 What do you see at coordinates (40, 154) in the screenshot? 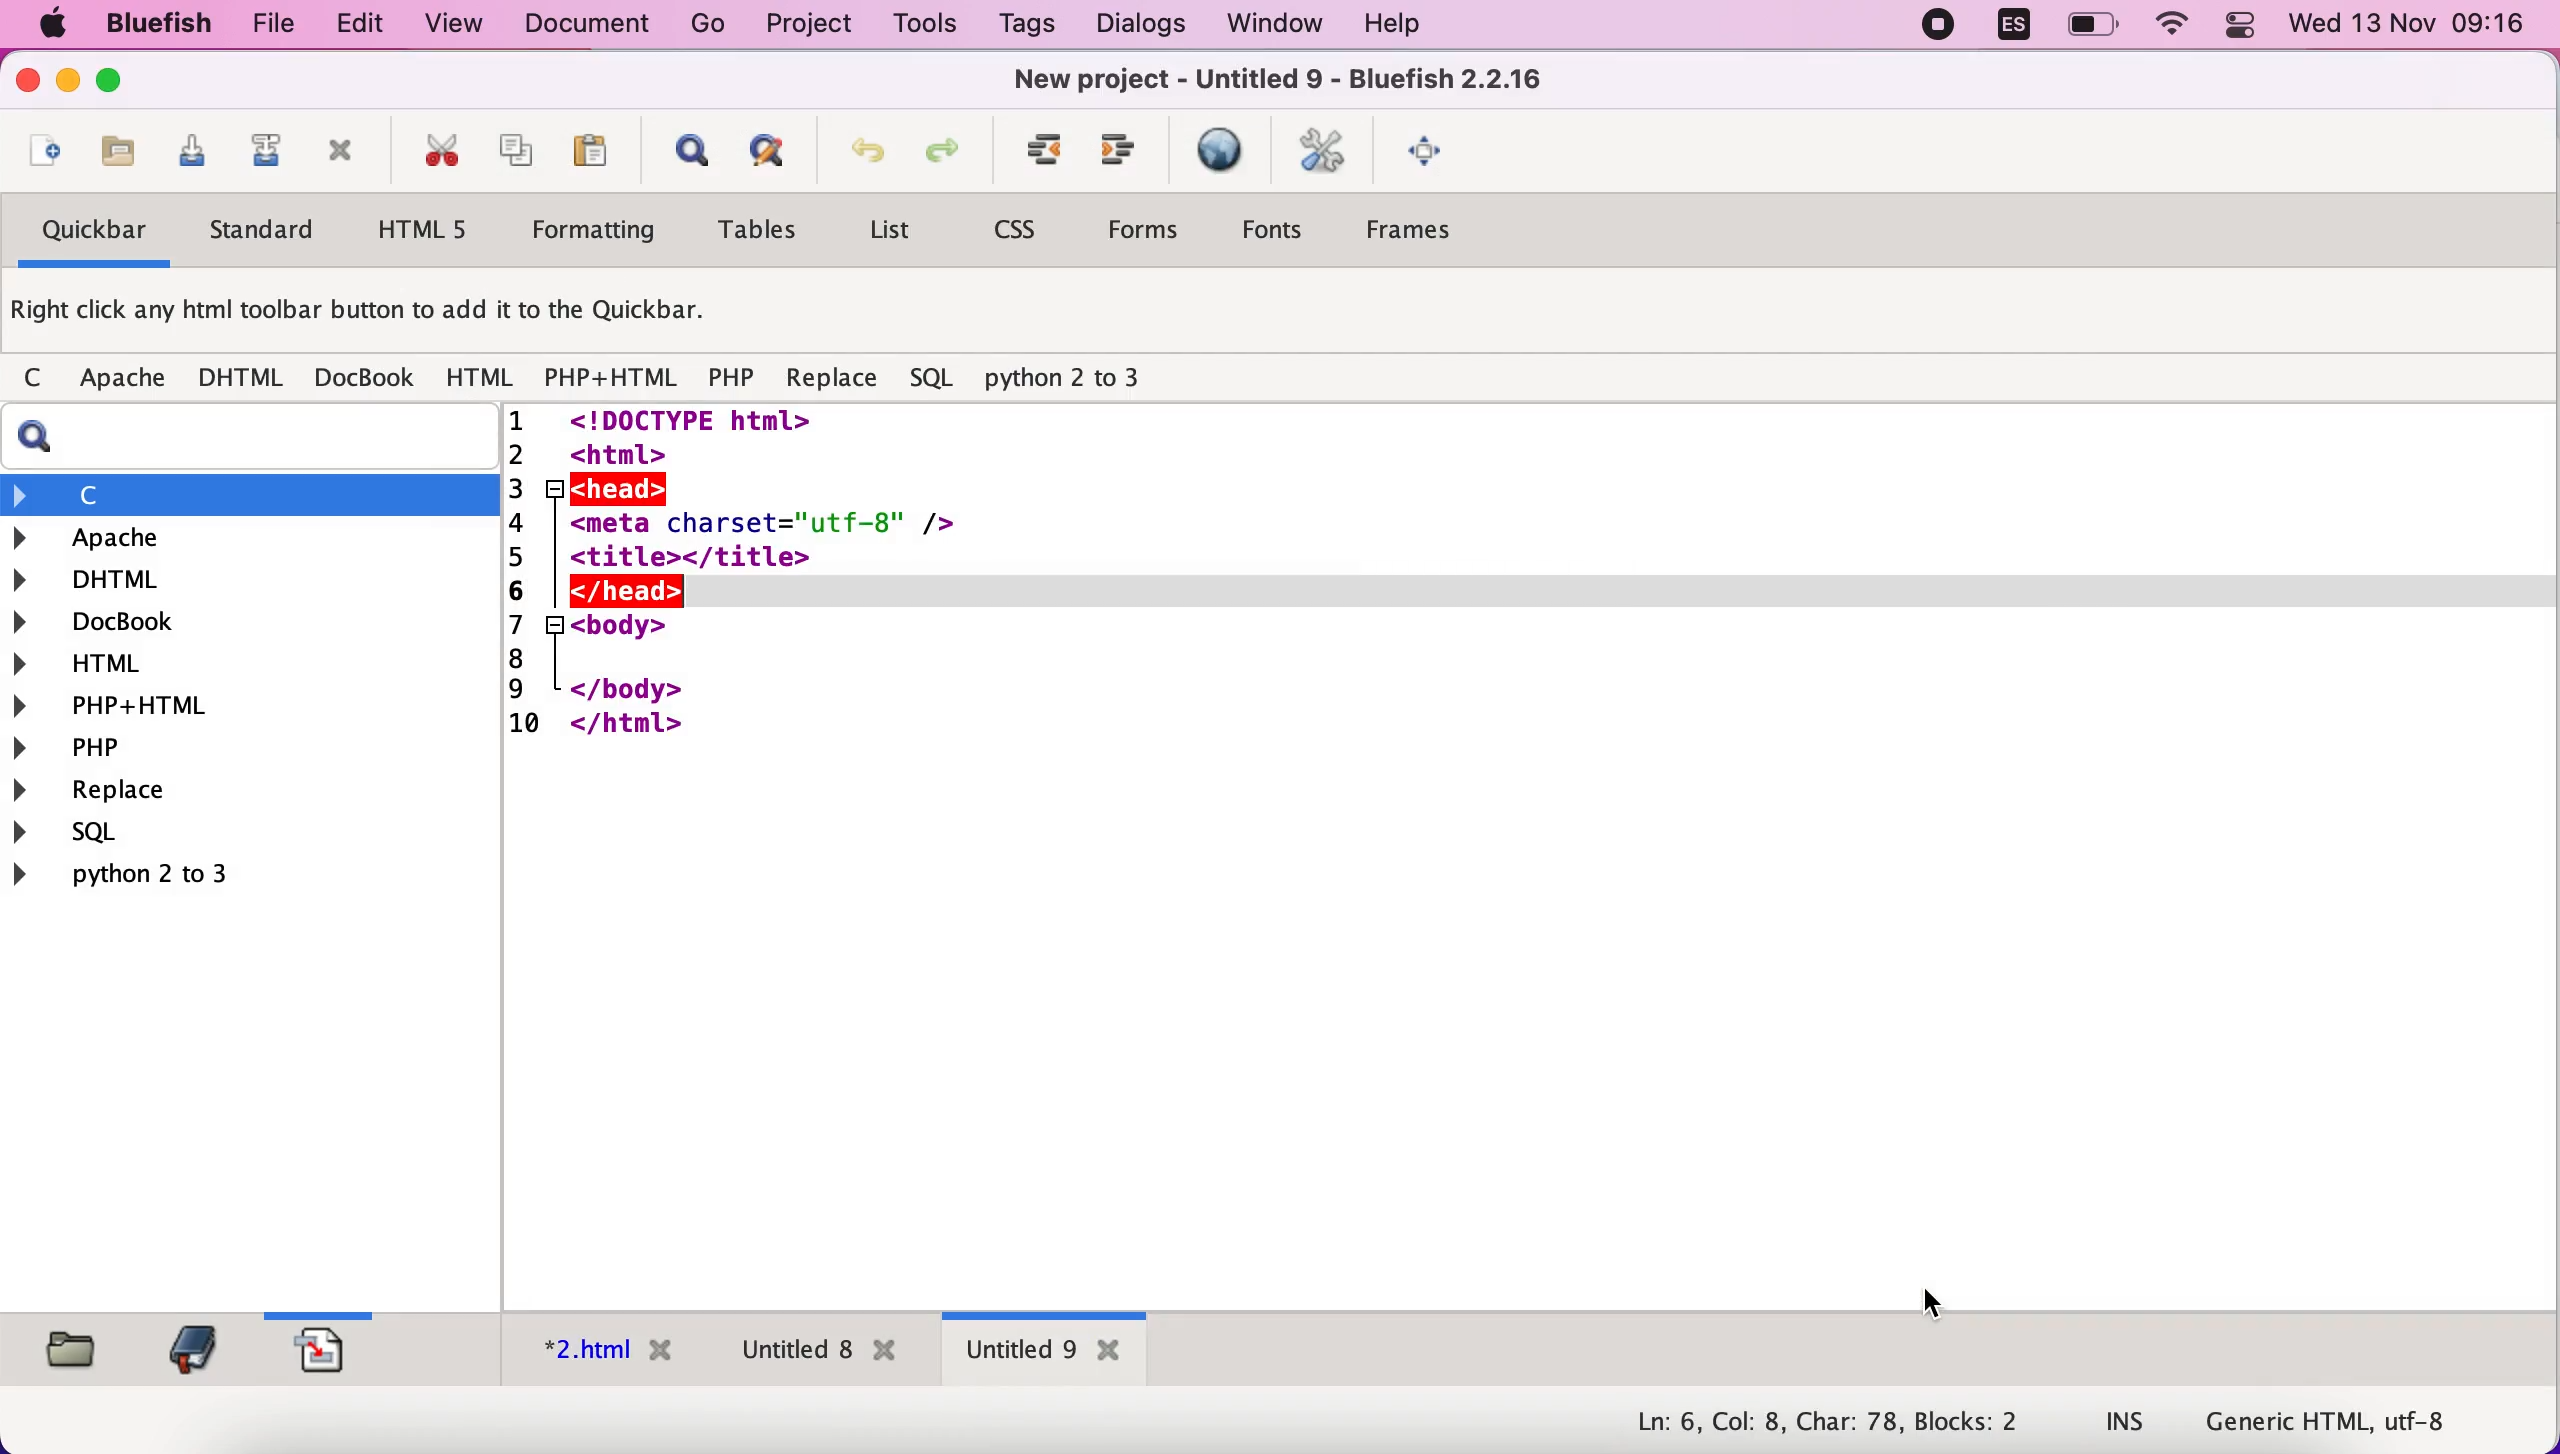
I see `open file` at bounding box center [40, 154].